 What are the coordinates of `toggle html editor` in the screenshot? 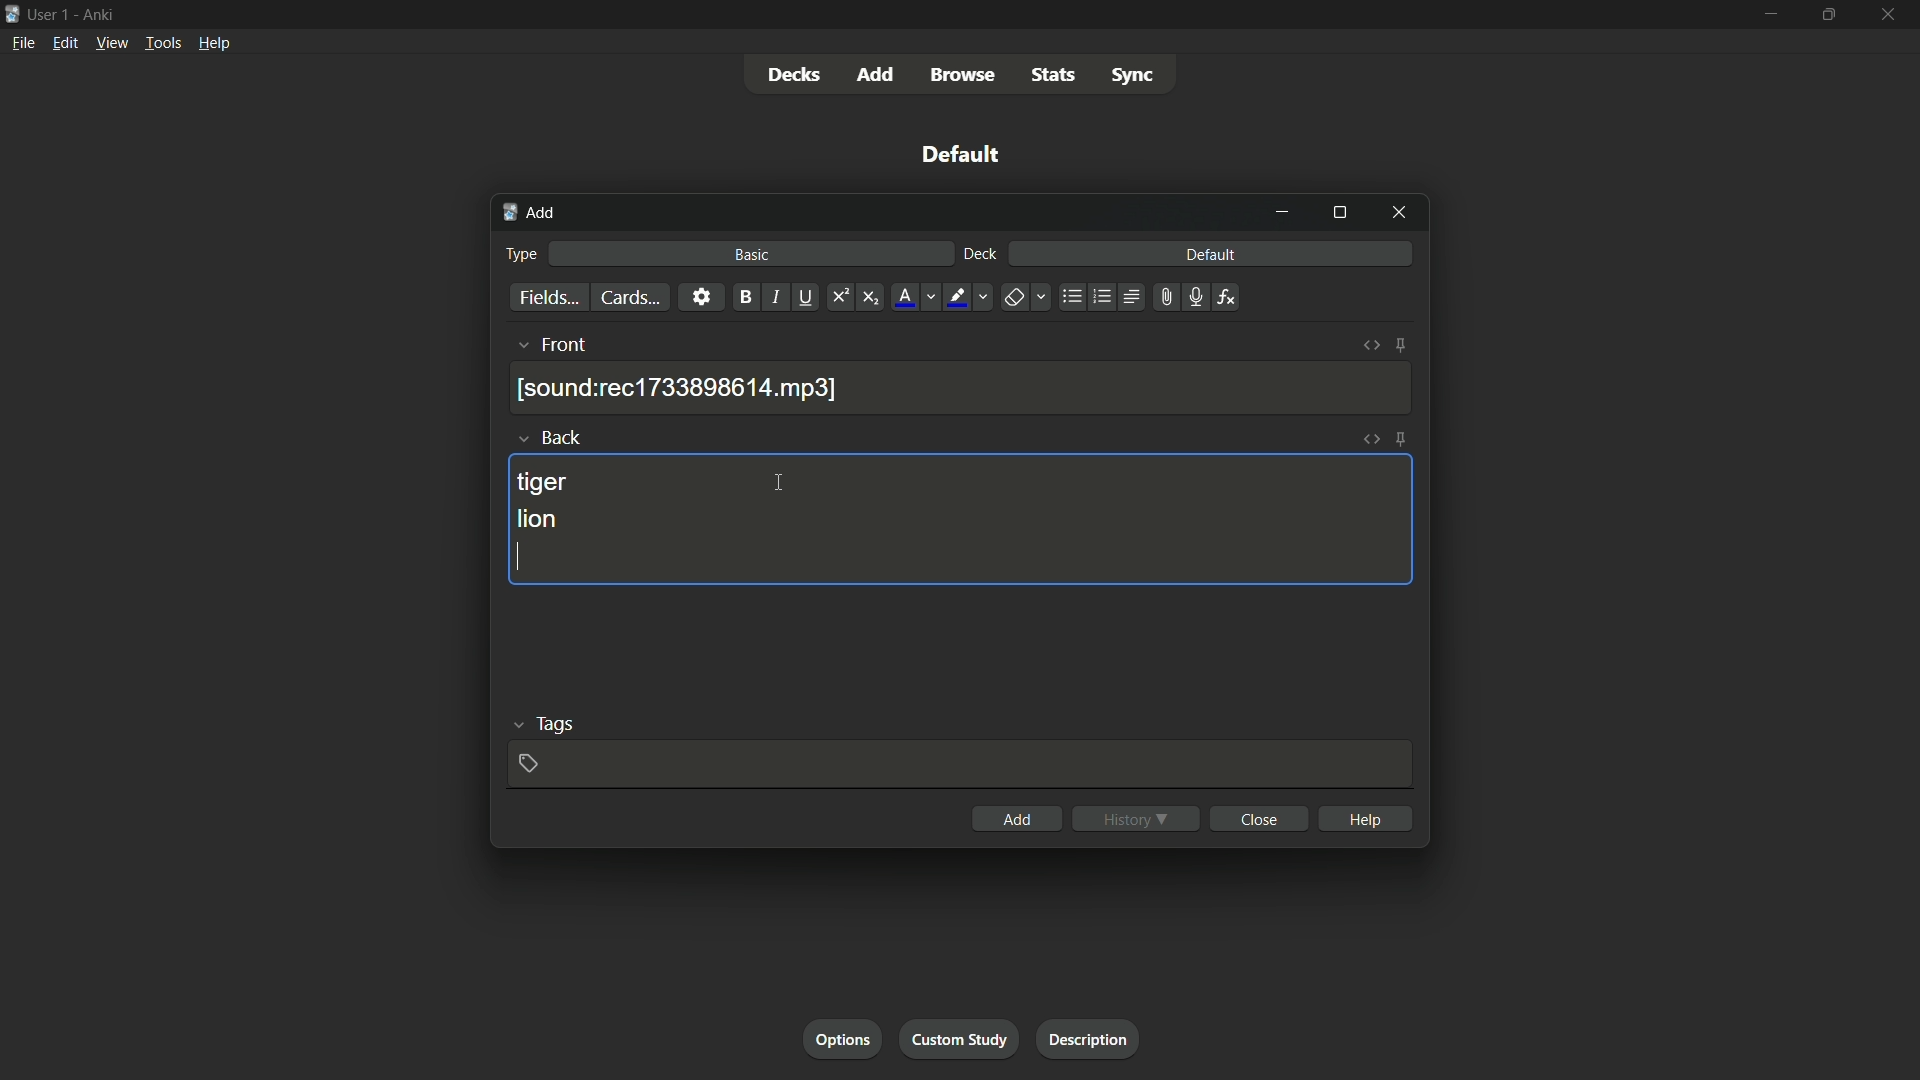 It's located at (1371, 347).